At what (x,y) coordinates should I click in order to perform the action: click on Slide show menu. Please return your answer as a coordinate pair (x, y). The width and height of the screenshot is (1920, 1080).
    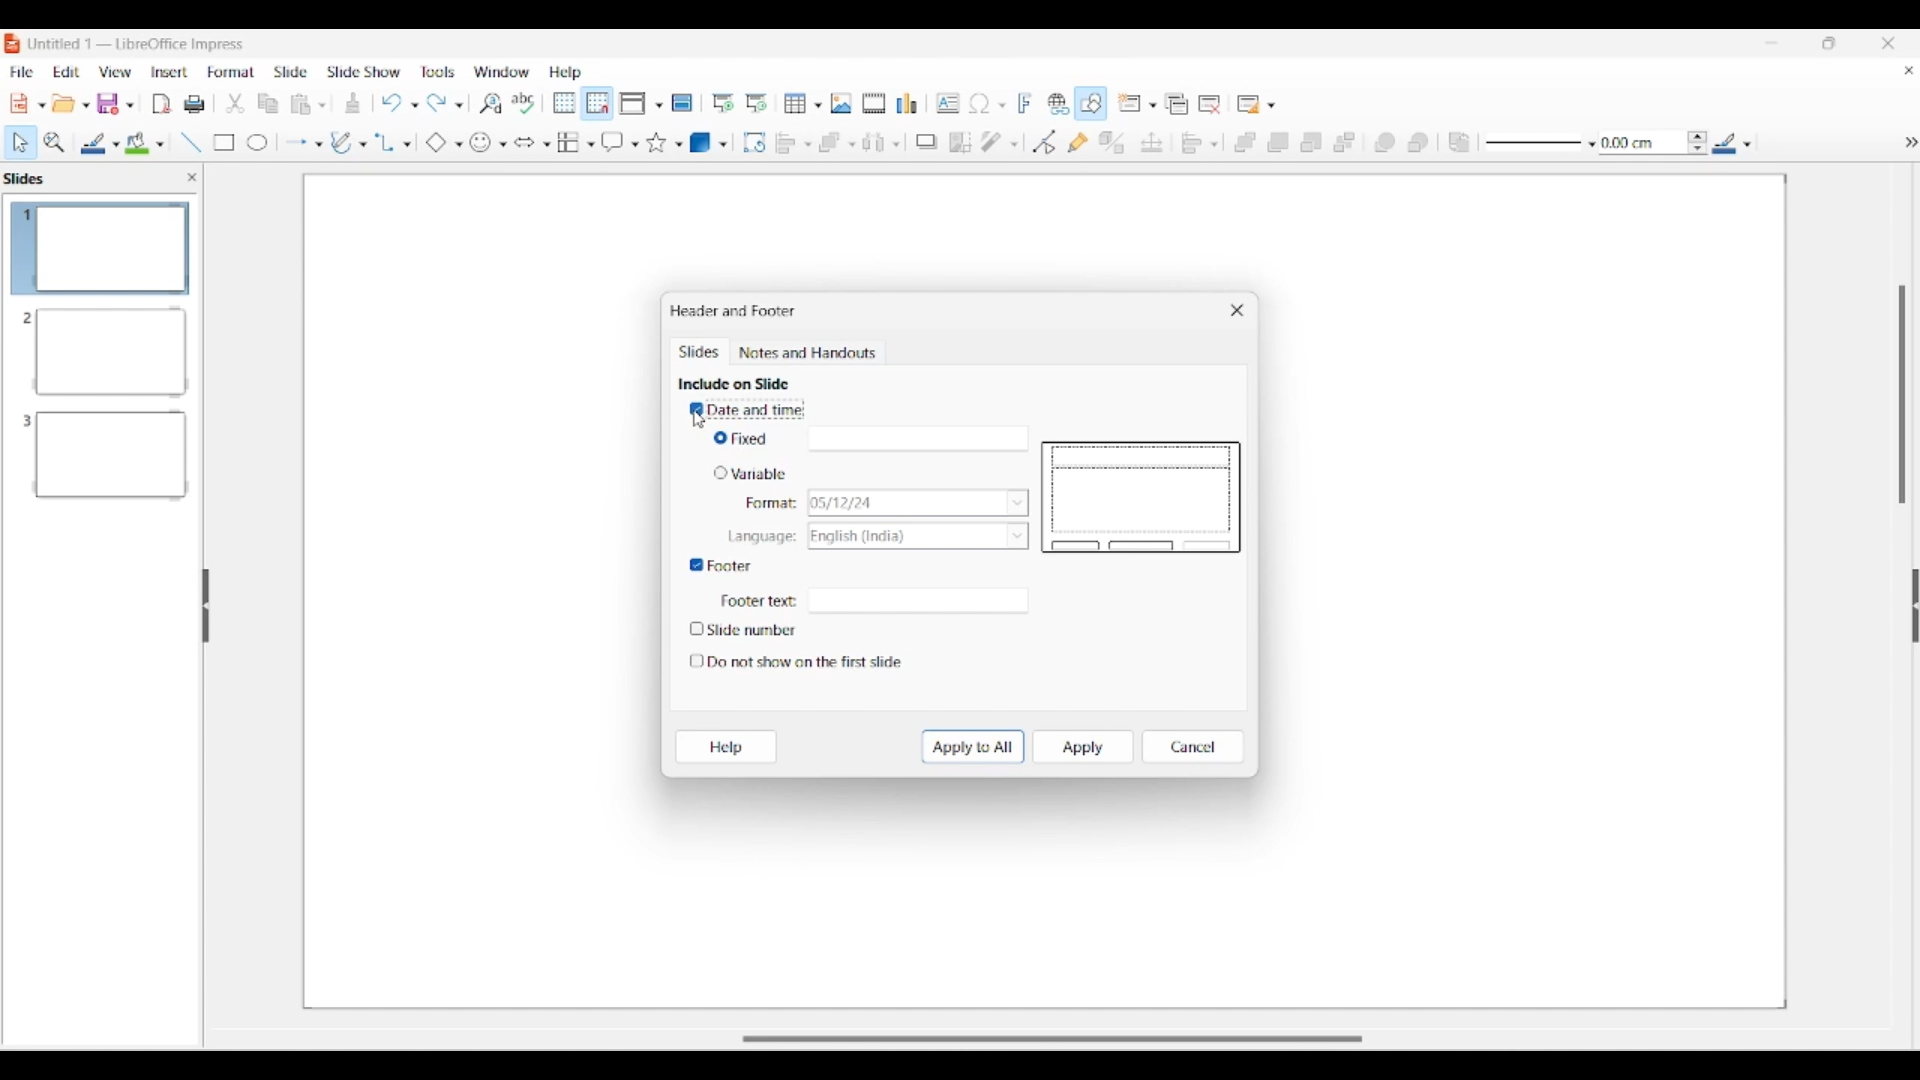
    Looking at the image, I should click on (363, 72).